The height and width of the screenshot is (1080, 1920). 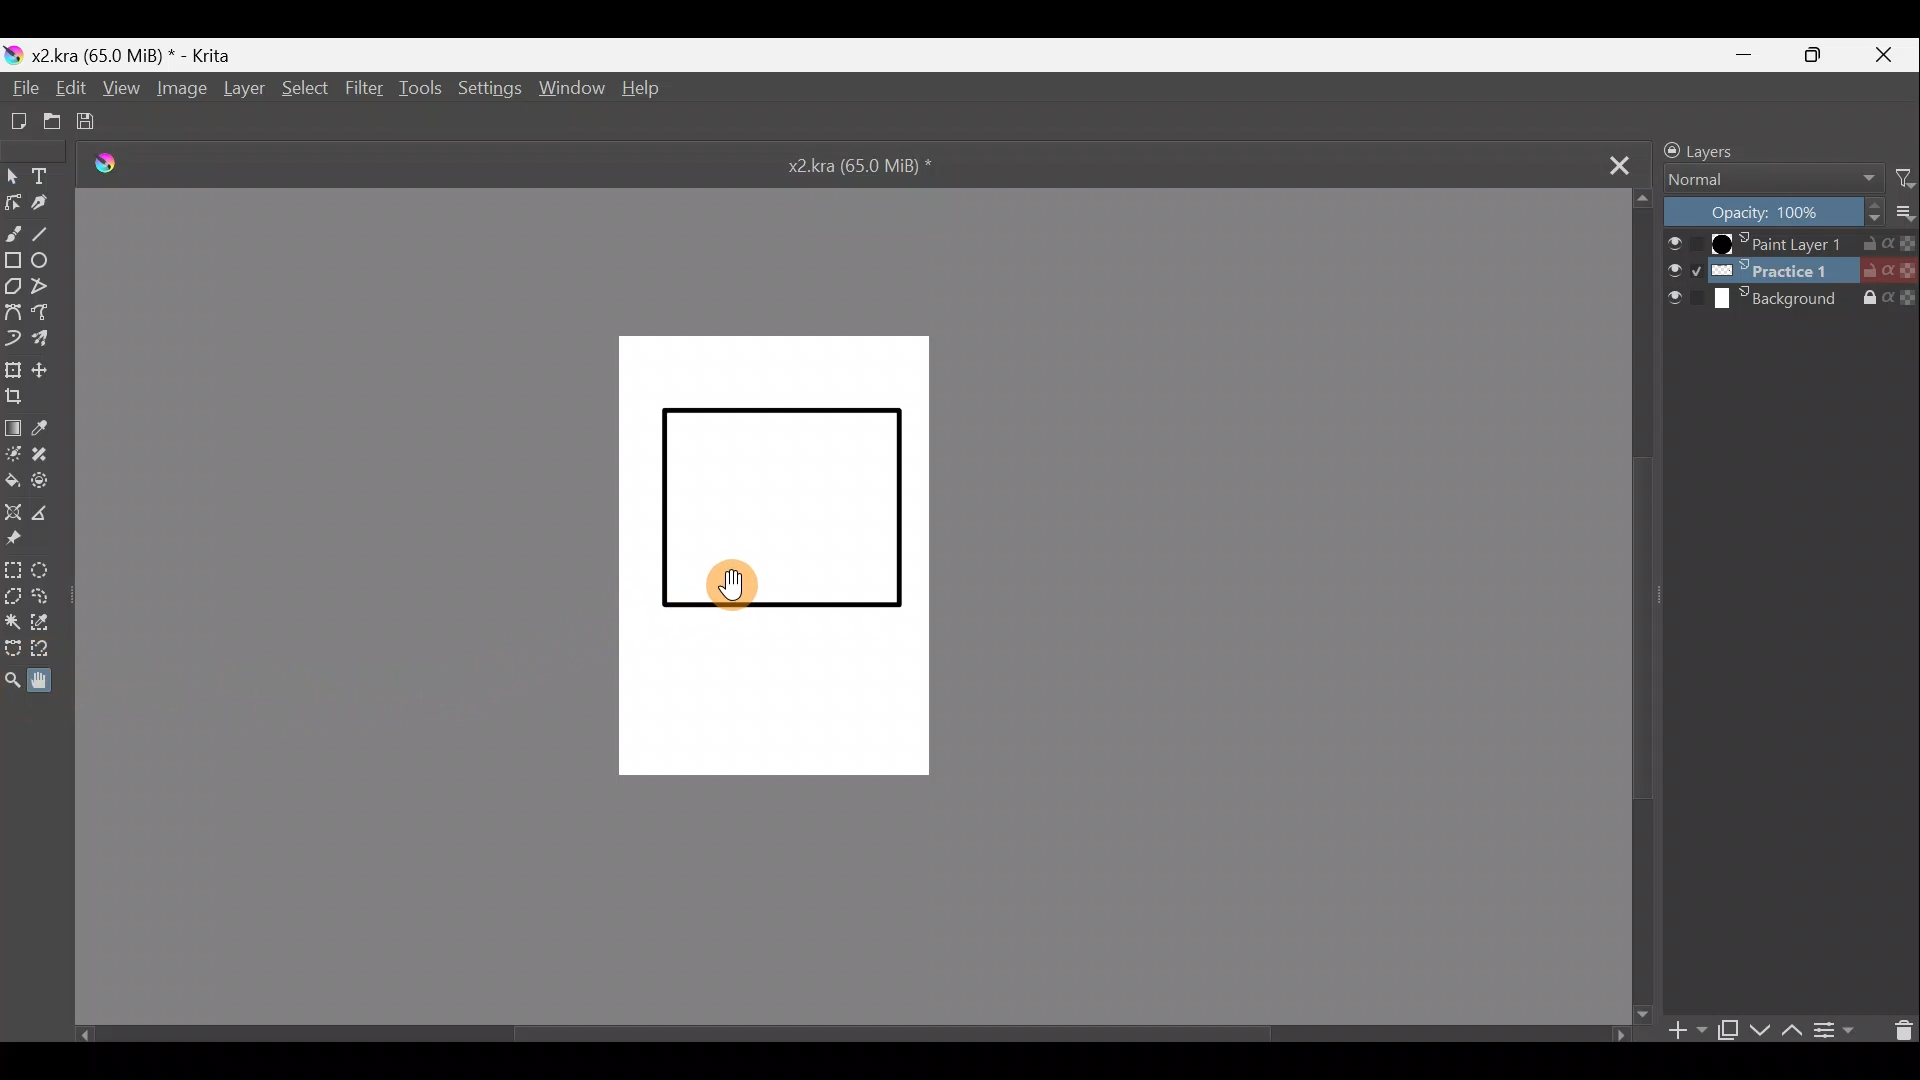 What do you see at coordinates (1679, 1030) in the screenshot?
I see `Add layer` at bounding box center [1679, 1030].